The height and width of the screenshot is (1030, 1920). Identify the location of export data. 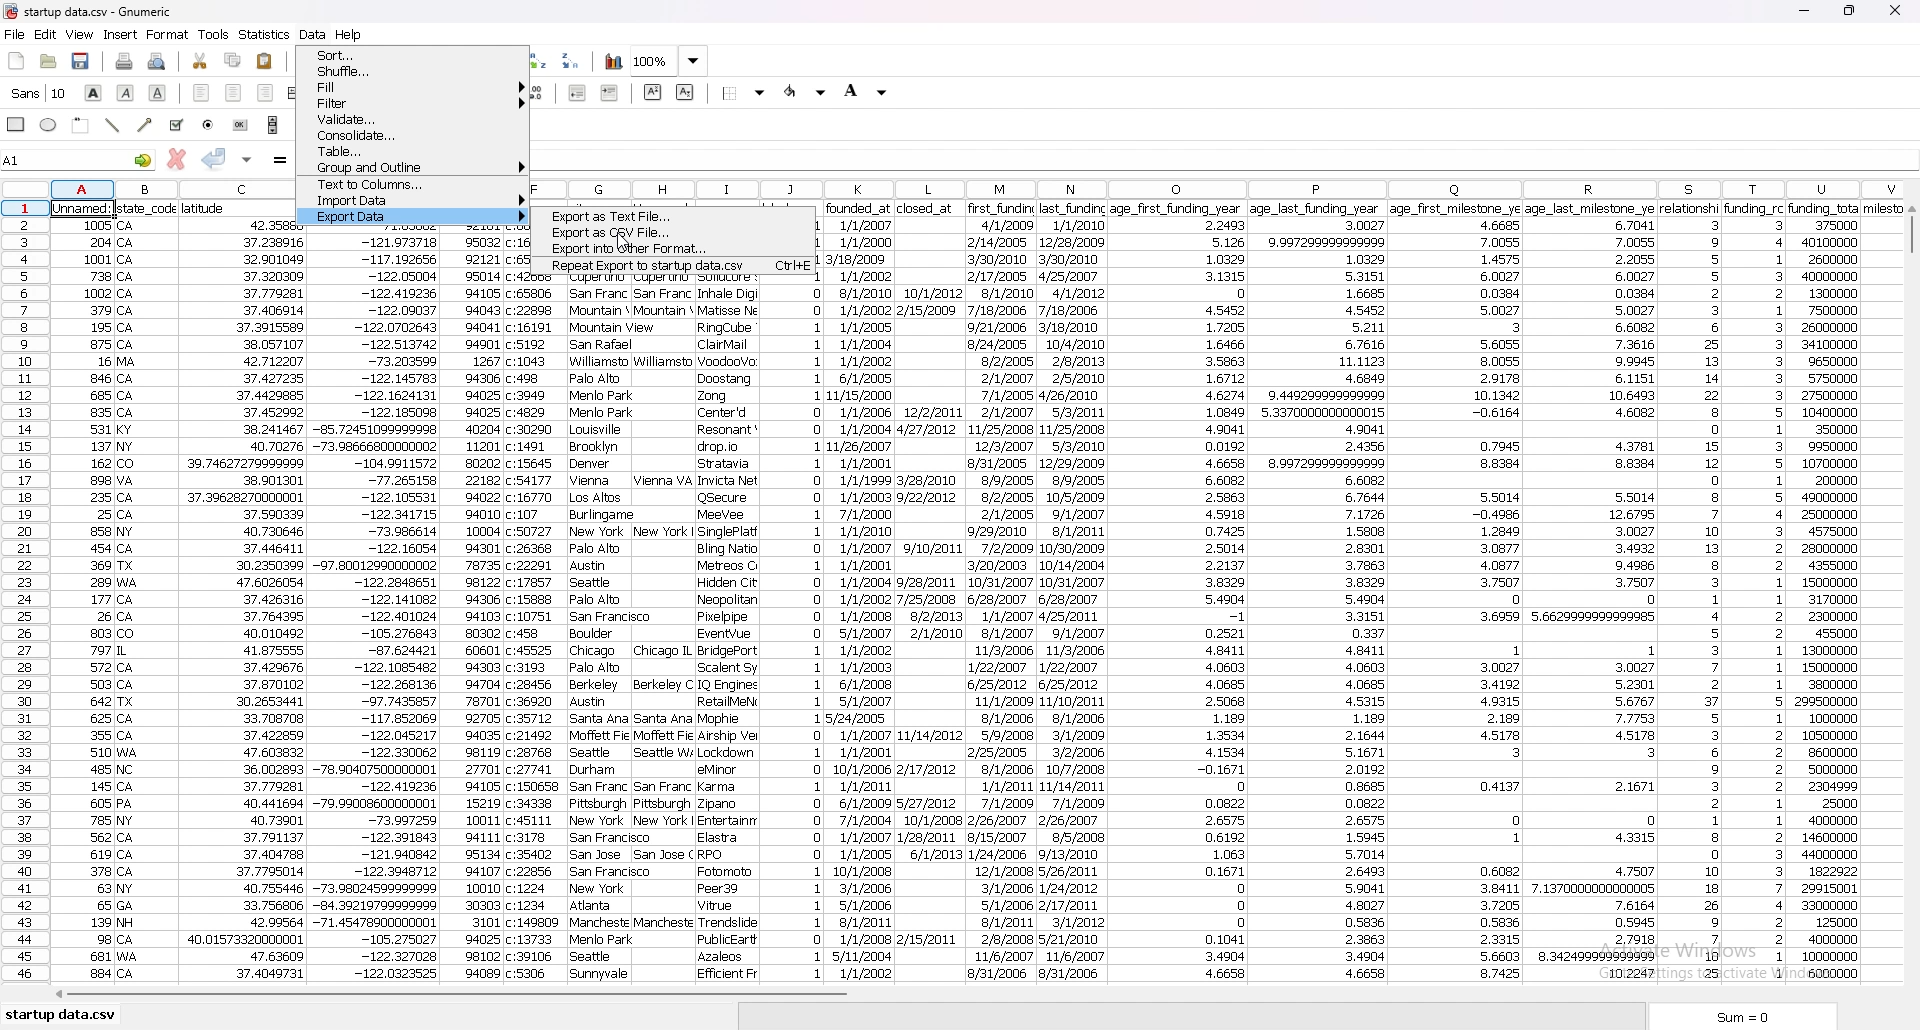
(416, 217).